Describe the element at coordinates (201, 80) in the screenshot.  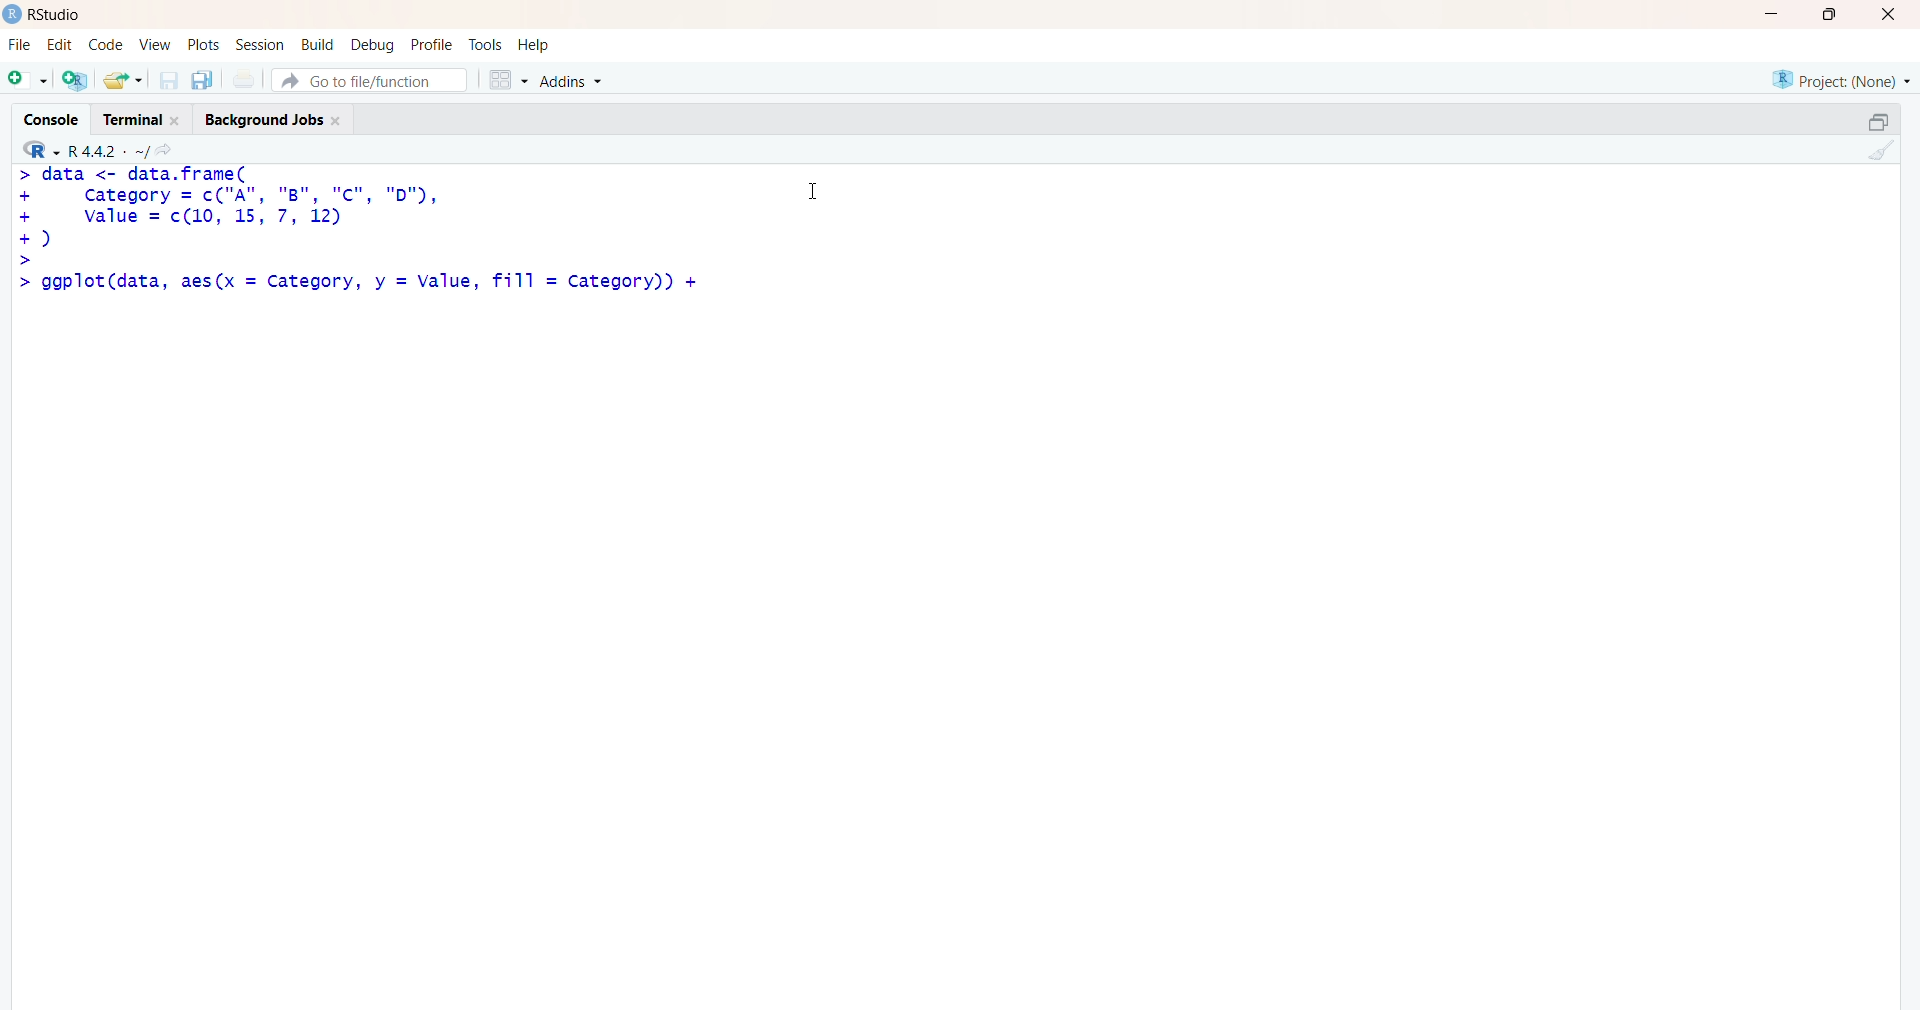
I see `save all open documents` at that location.